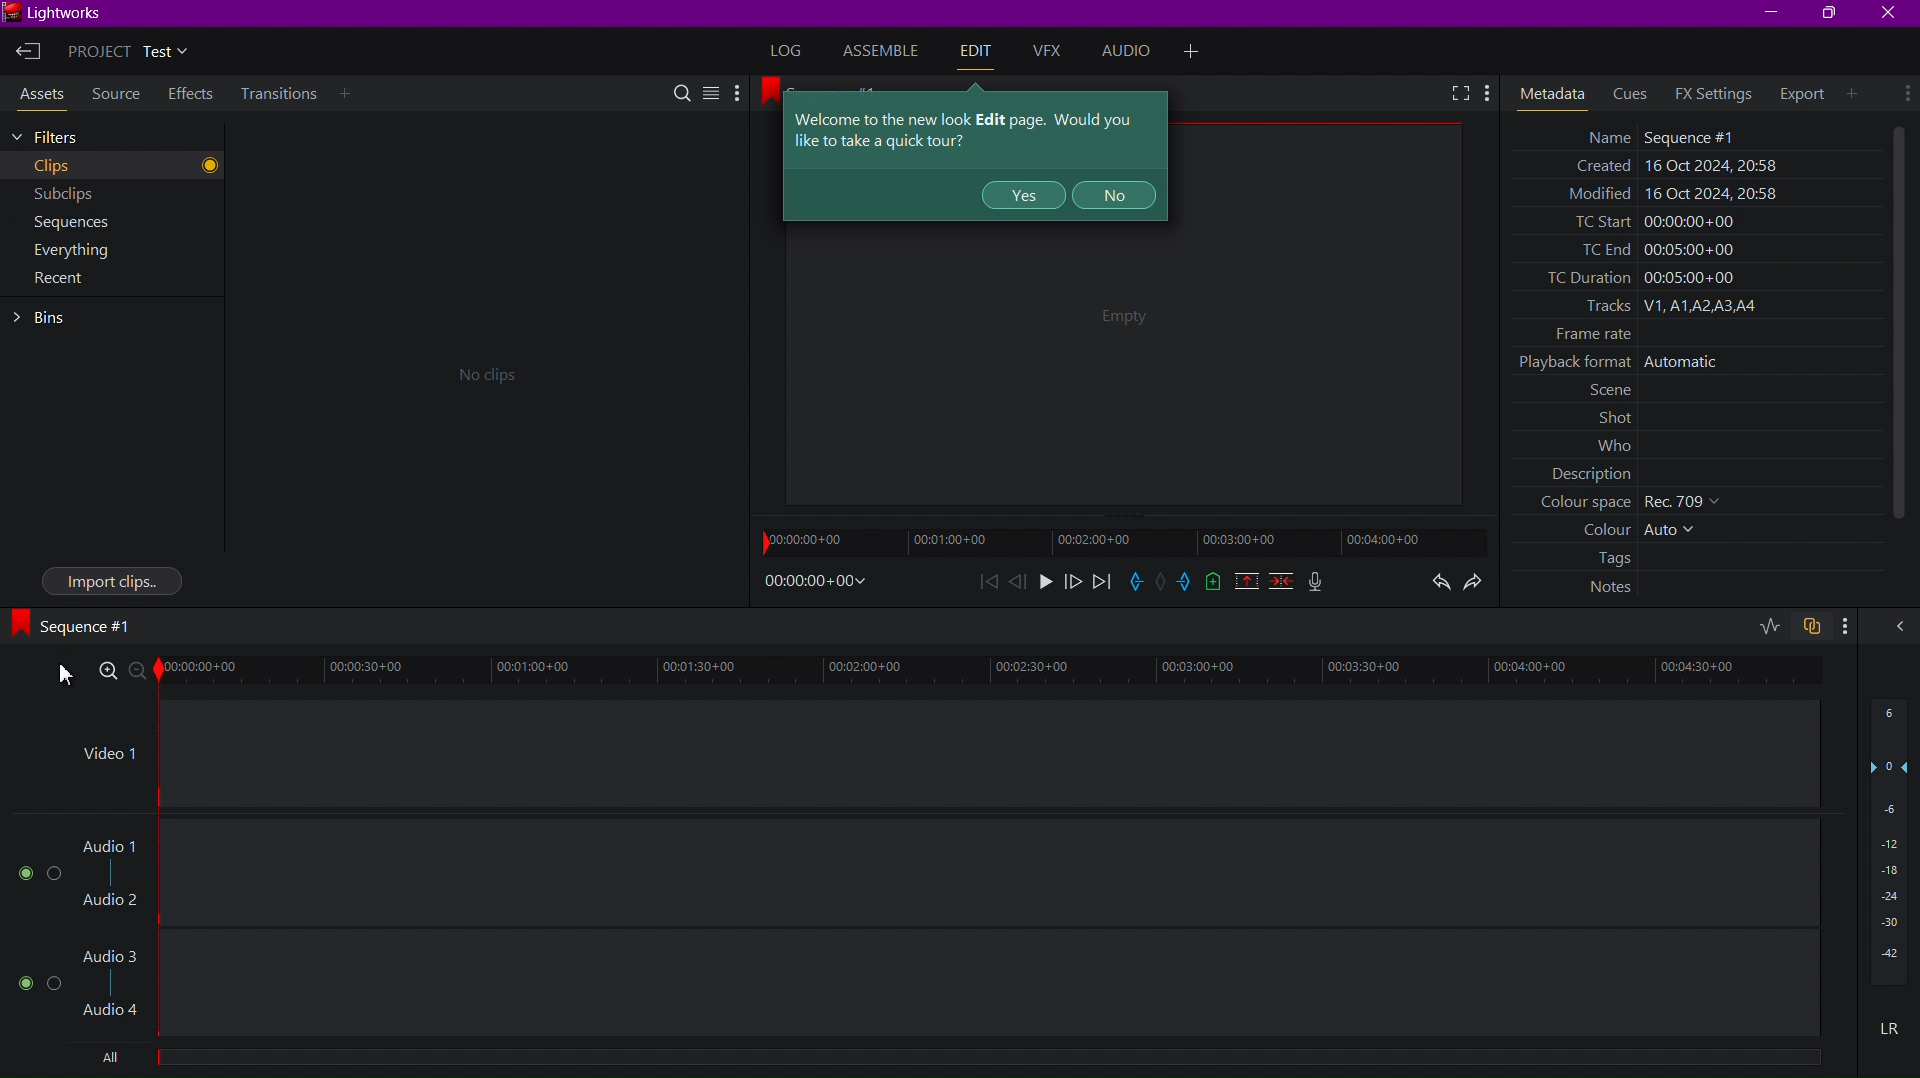 The width and height of the screenshot is (1920, 1078). What do you see at coordinates (107, 671) in the screenshot?
I see `Zoom In` at bounding box center [107, 671].